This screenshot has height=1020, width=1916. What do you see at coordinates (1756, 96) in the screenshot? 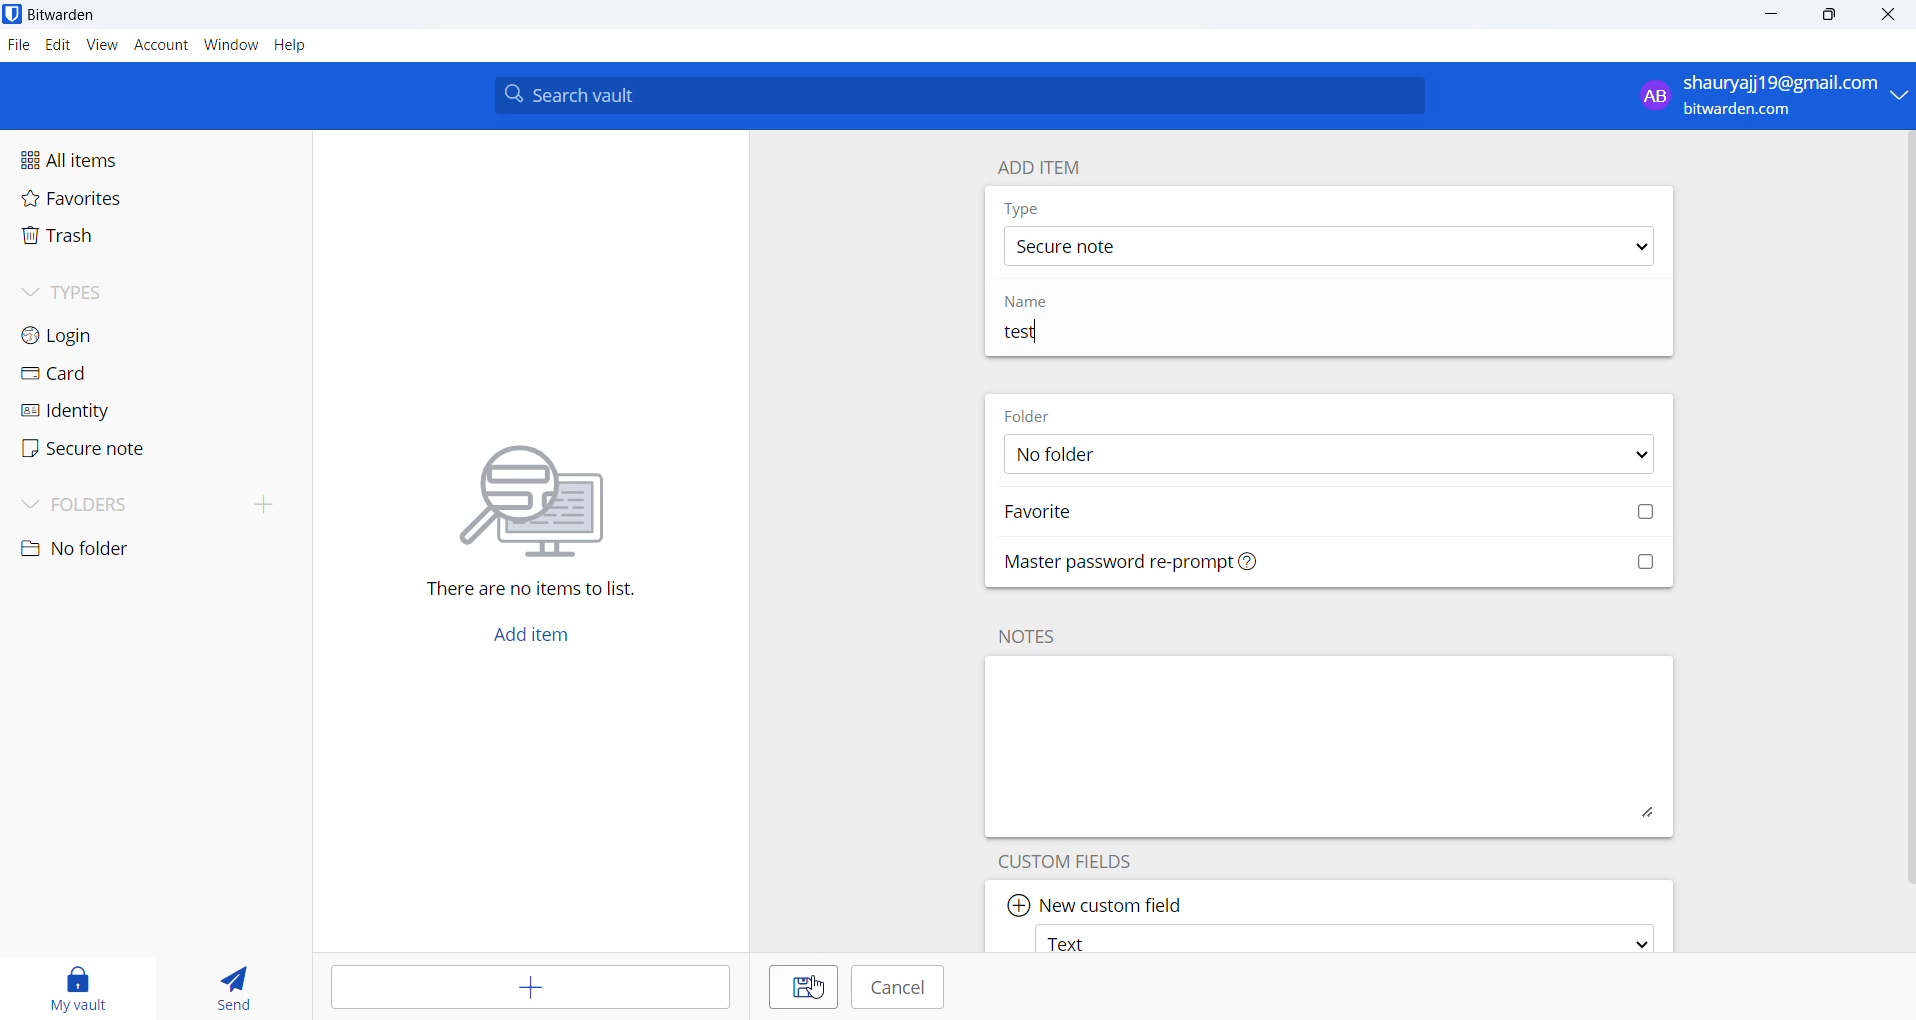
I see `login email` at bounding box center [1756, 96].